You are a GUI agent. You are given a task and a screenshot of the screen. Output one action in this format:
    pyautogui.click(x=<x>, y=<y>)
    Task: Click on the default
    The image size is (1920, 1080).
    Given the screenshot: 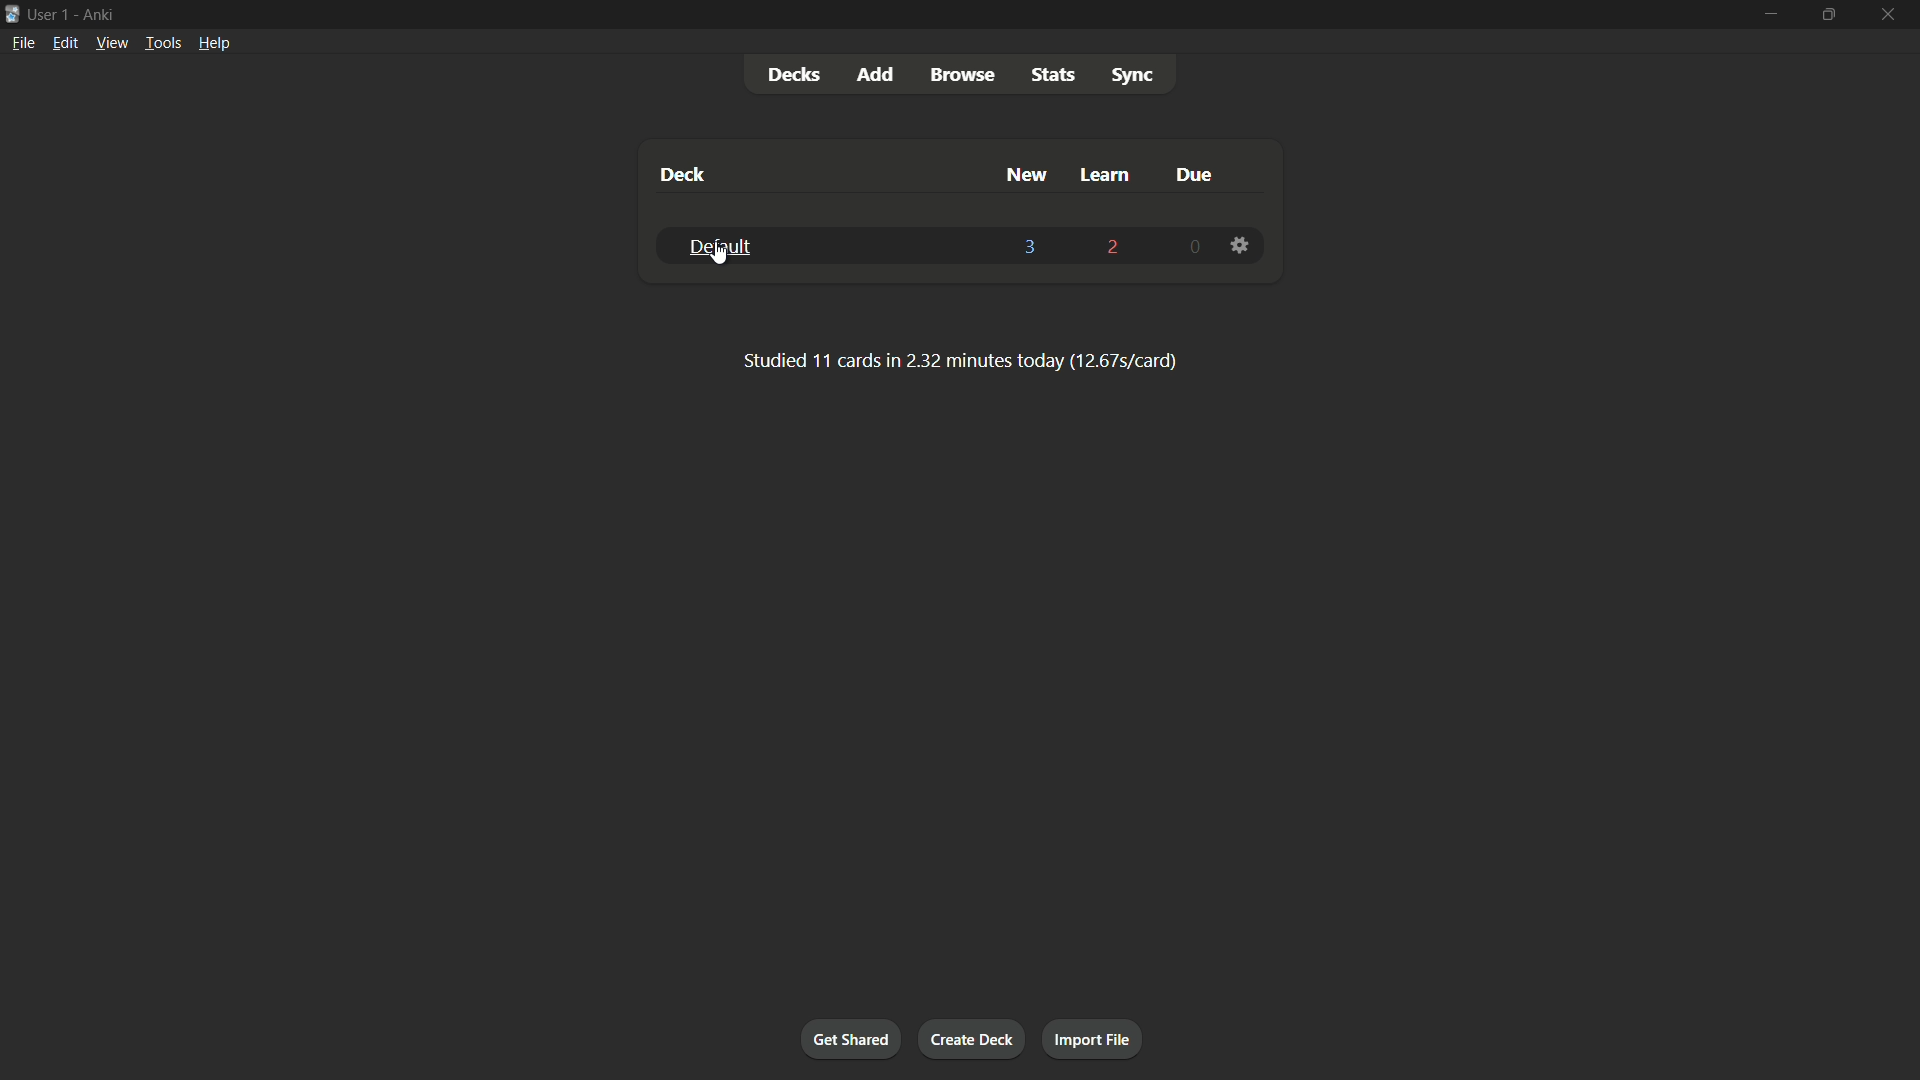 What is the action you would take?
    pyautogui.click(x=716, y=245)
    